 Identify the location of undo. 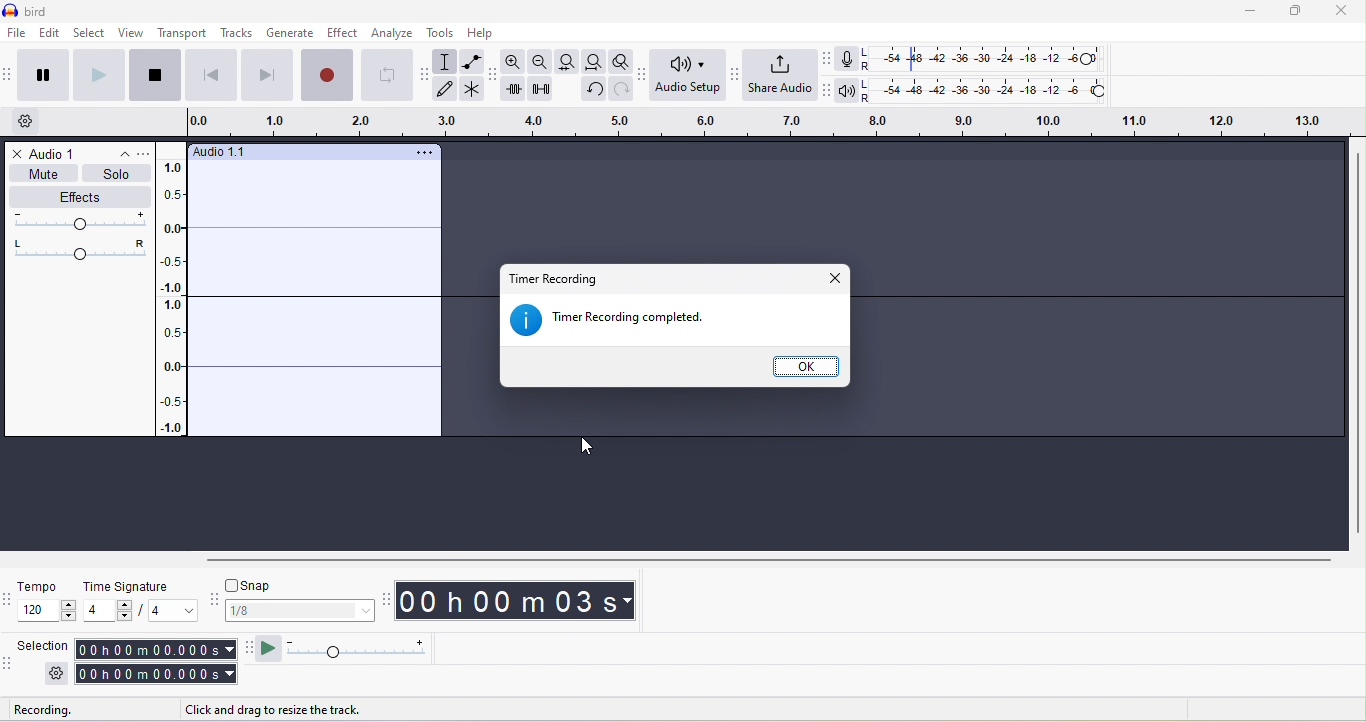
(594, 89).